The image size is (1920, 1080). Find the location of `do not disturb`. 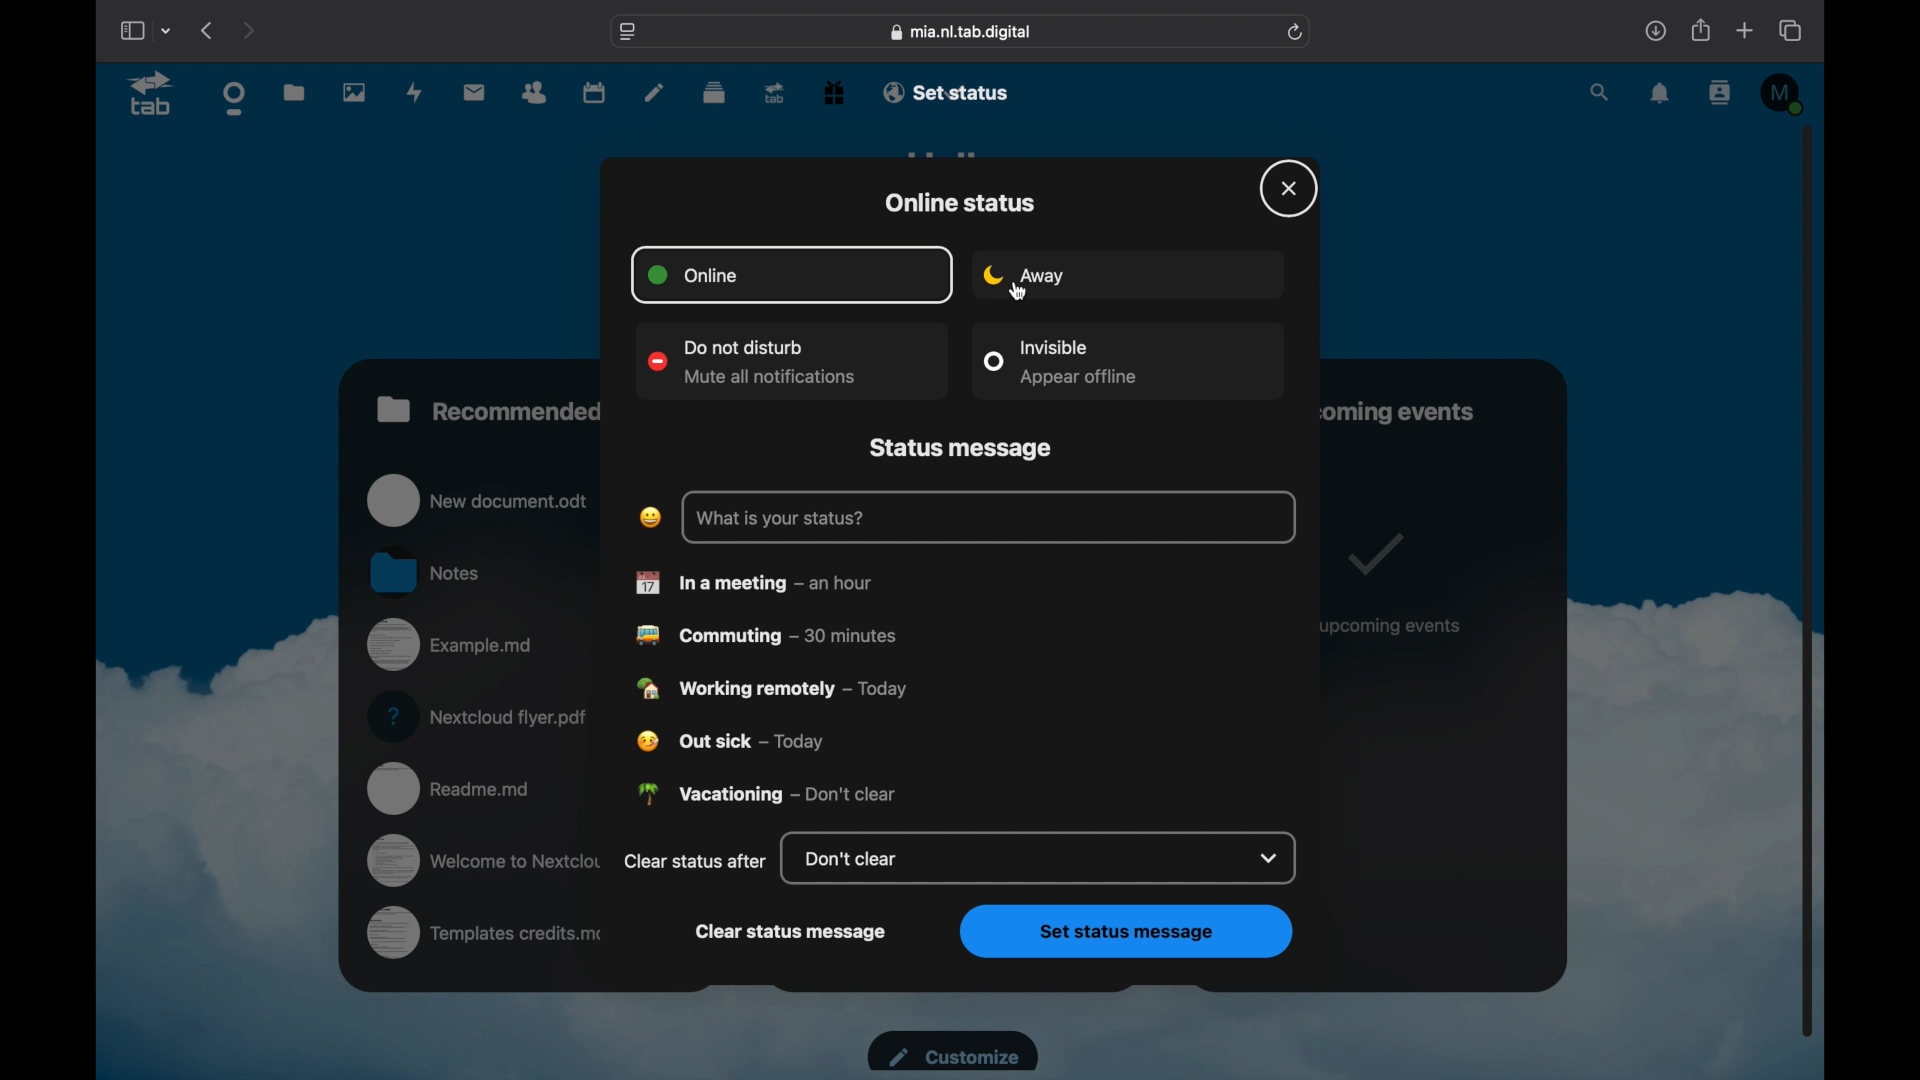

do not disturb is located at coordinates (755, 364).